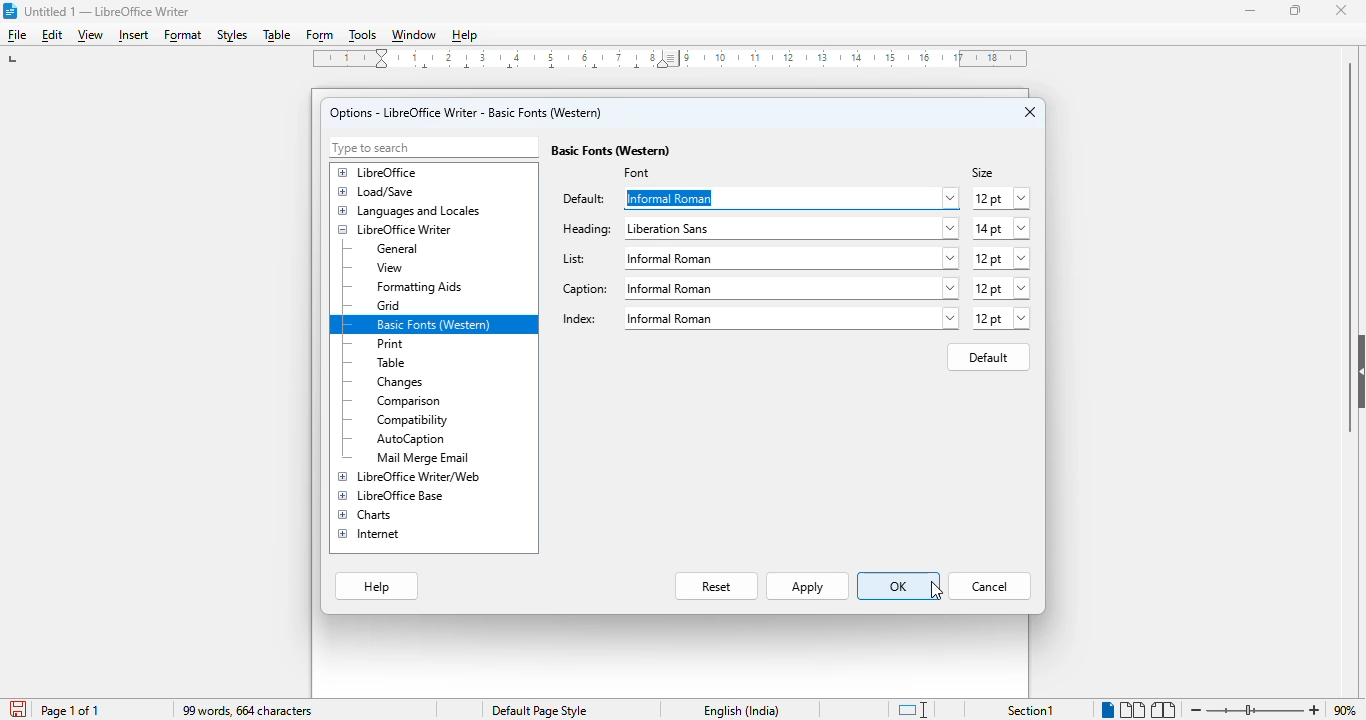 The image size is (1366, 720). Describe the element at coordinates (71, 711) in the screenshot. I see `page 1 of 1` at that location.